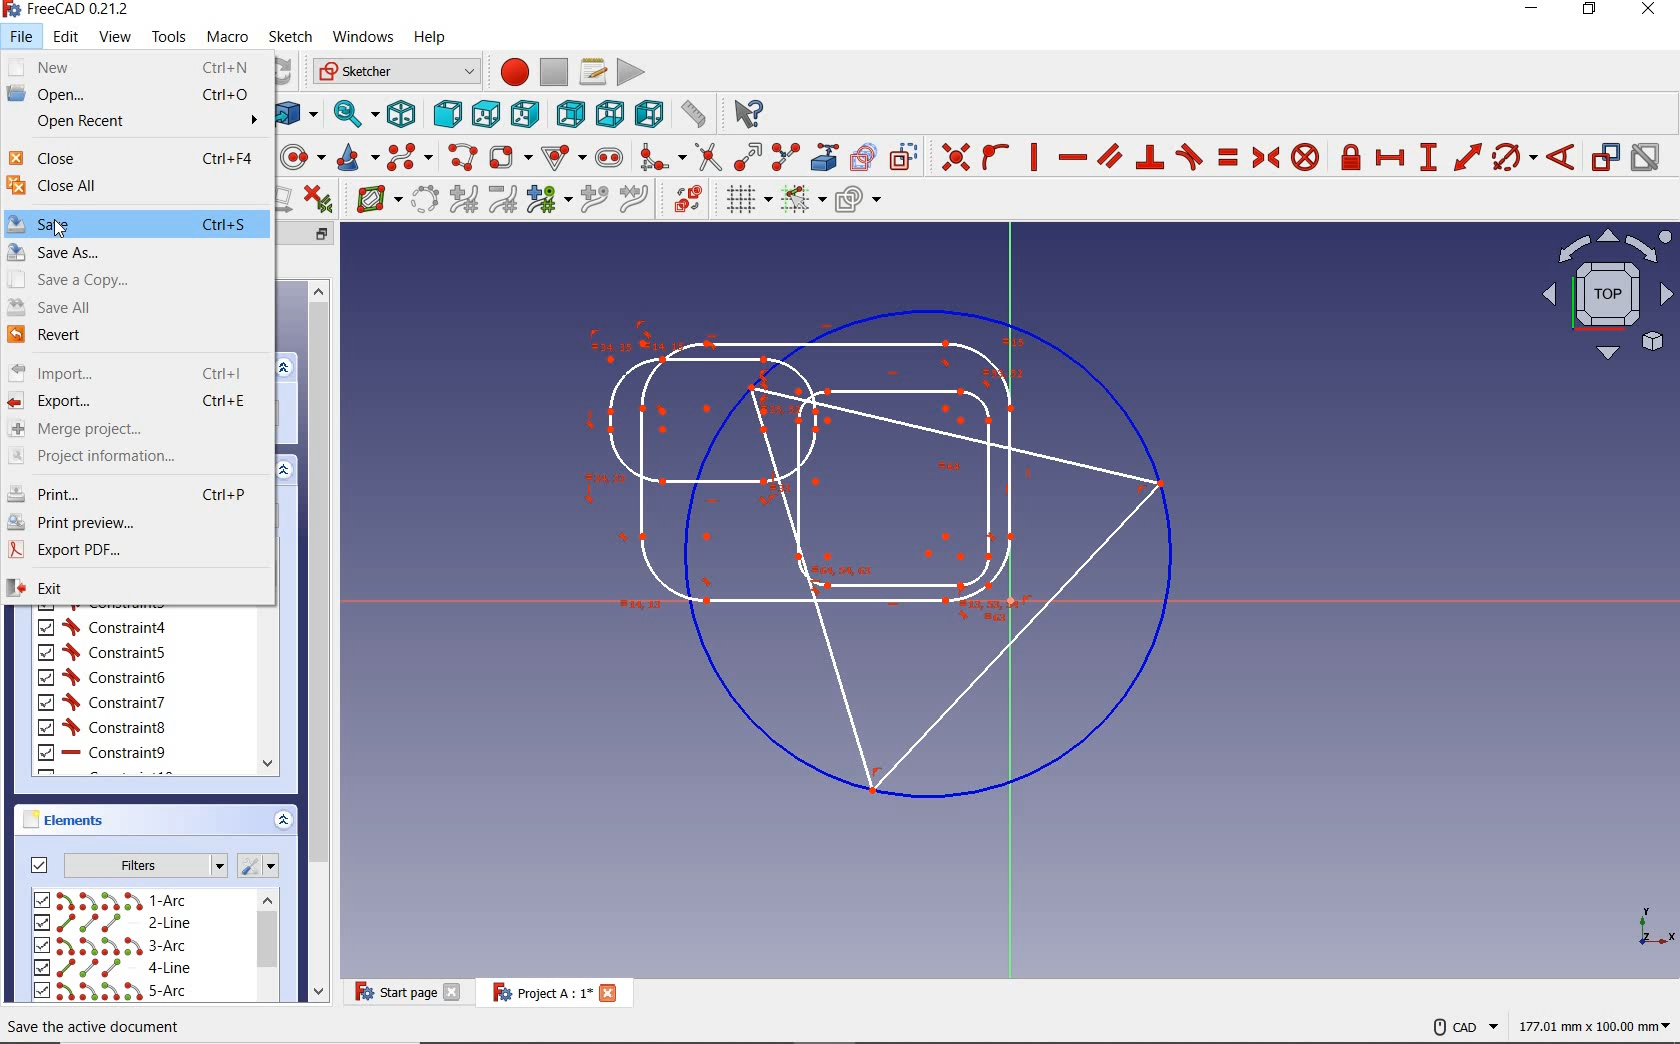 Image resolution: width=1680 pixels, height=1044 pixels. What do you see at coordinates (102, 728) in the screenshot?
I see `constraint8` at bounding box center [102, 728].